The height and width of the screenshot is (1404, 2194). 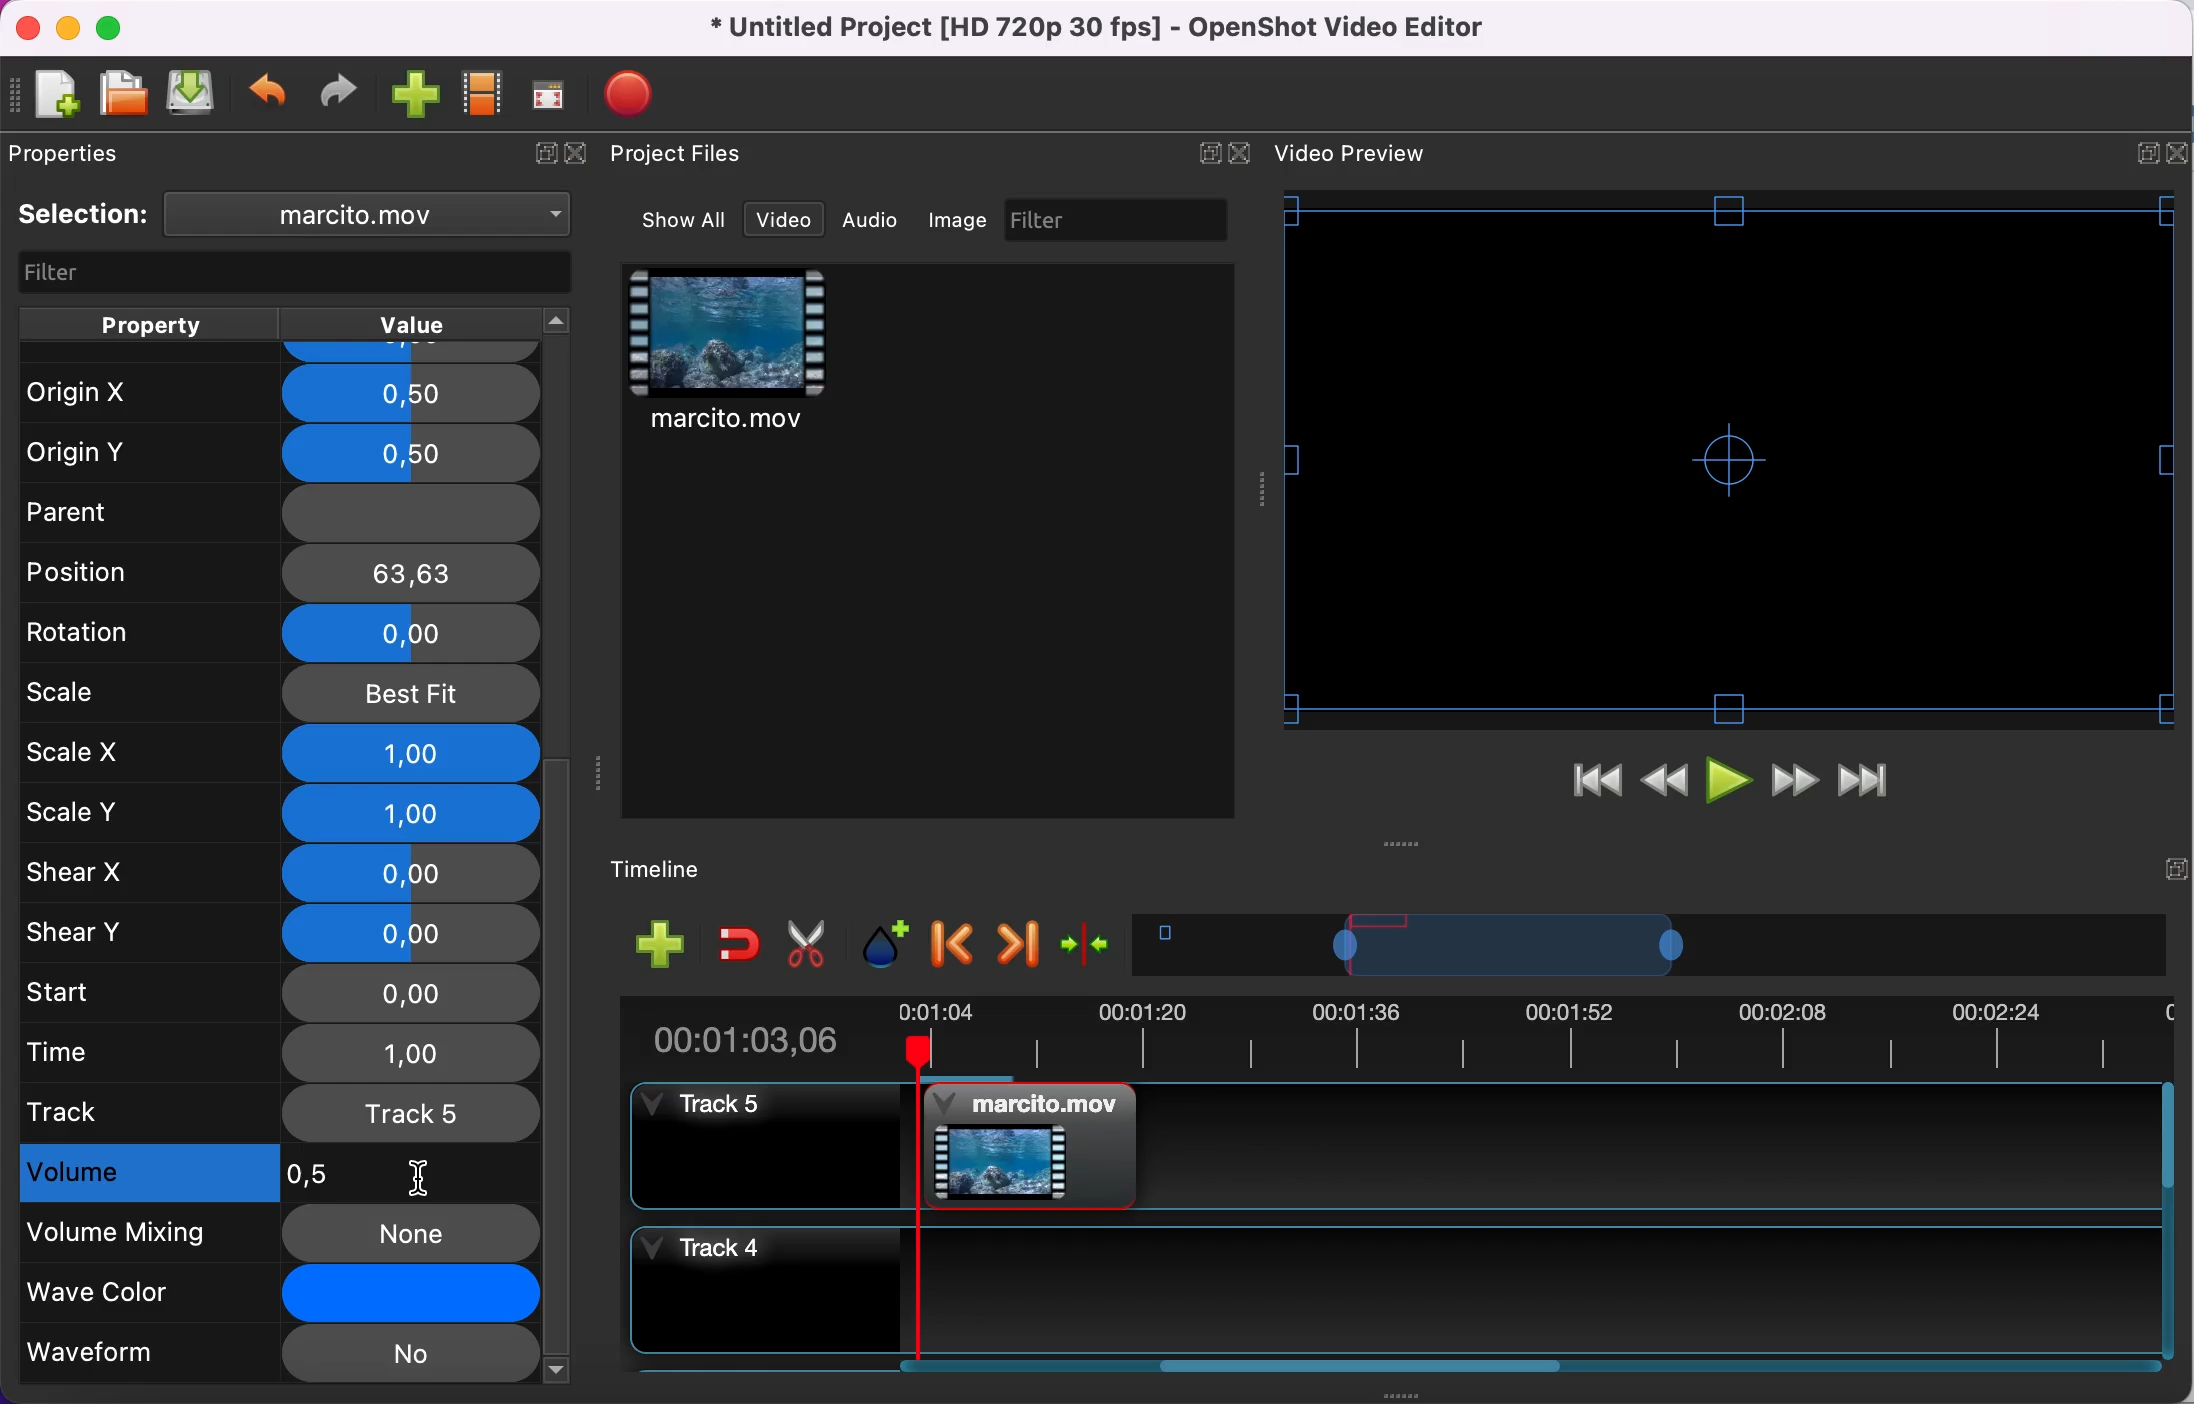 What do you see at coordinates (2176, 153) in the screenshot?
I see `Close` at bounding box center [2176, 153].